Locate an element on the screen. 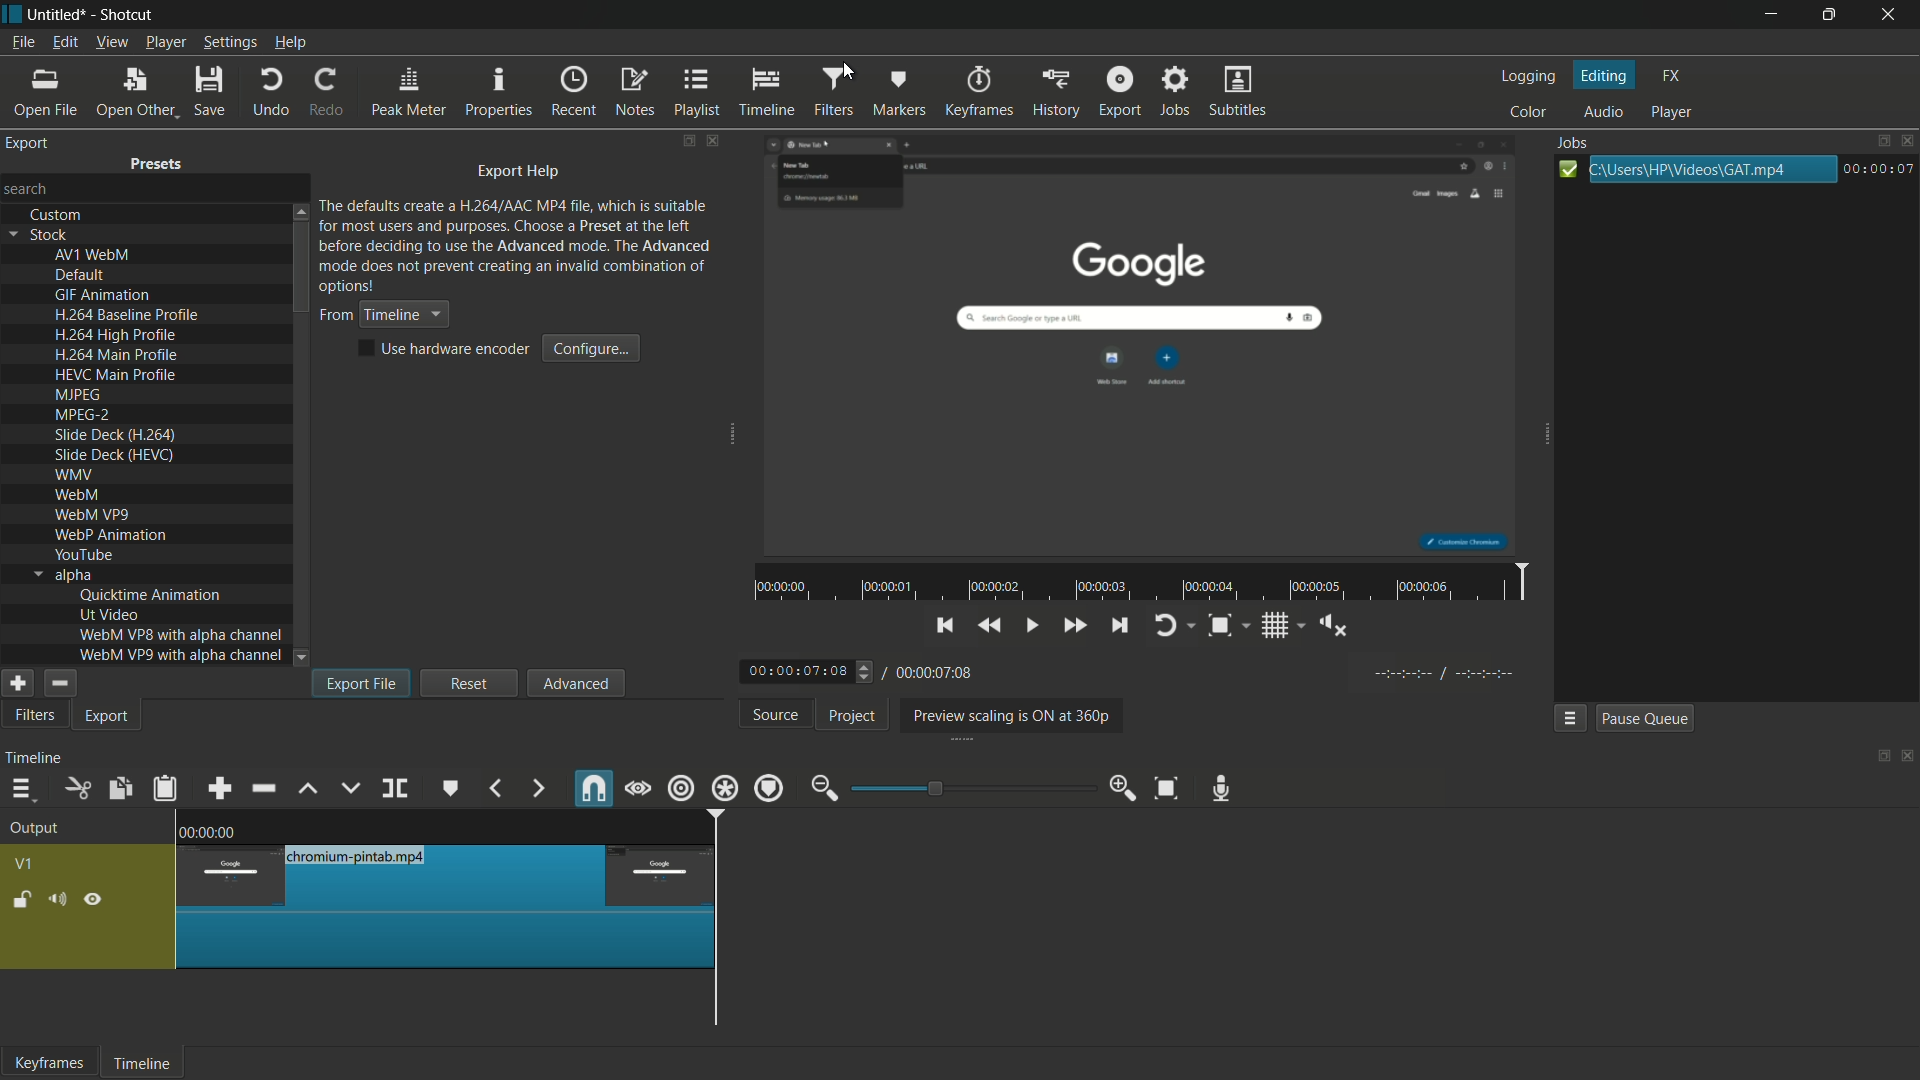  next marker is located at coordinates (539, 790).